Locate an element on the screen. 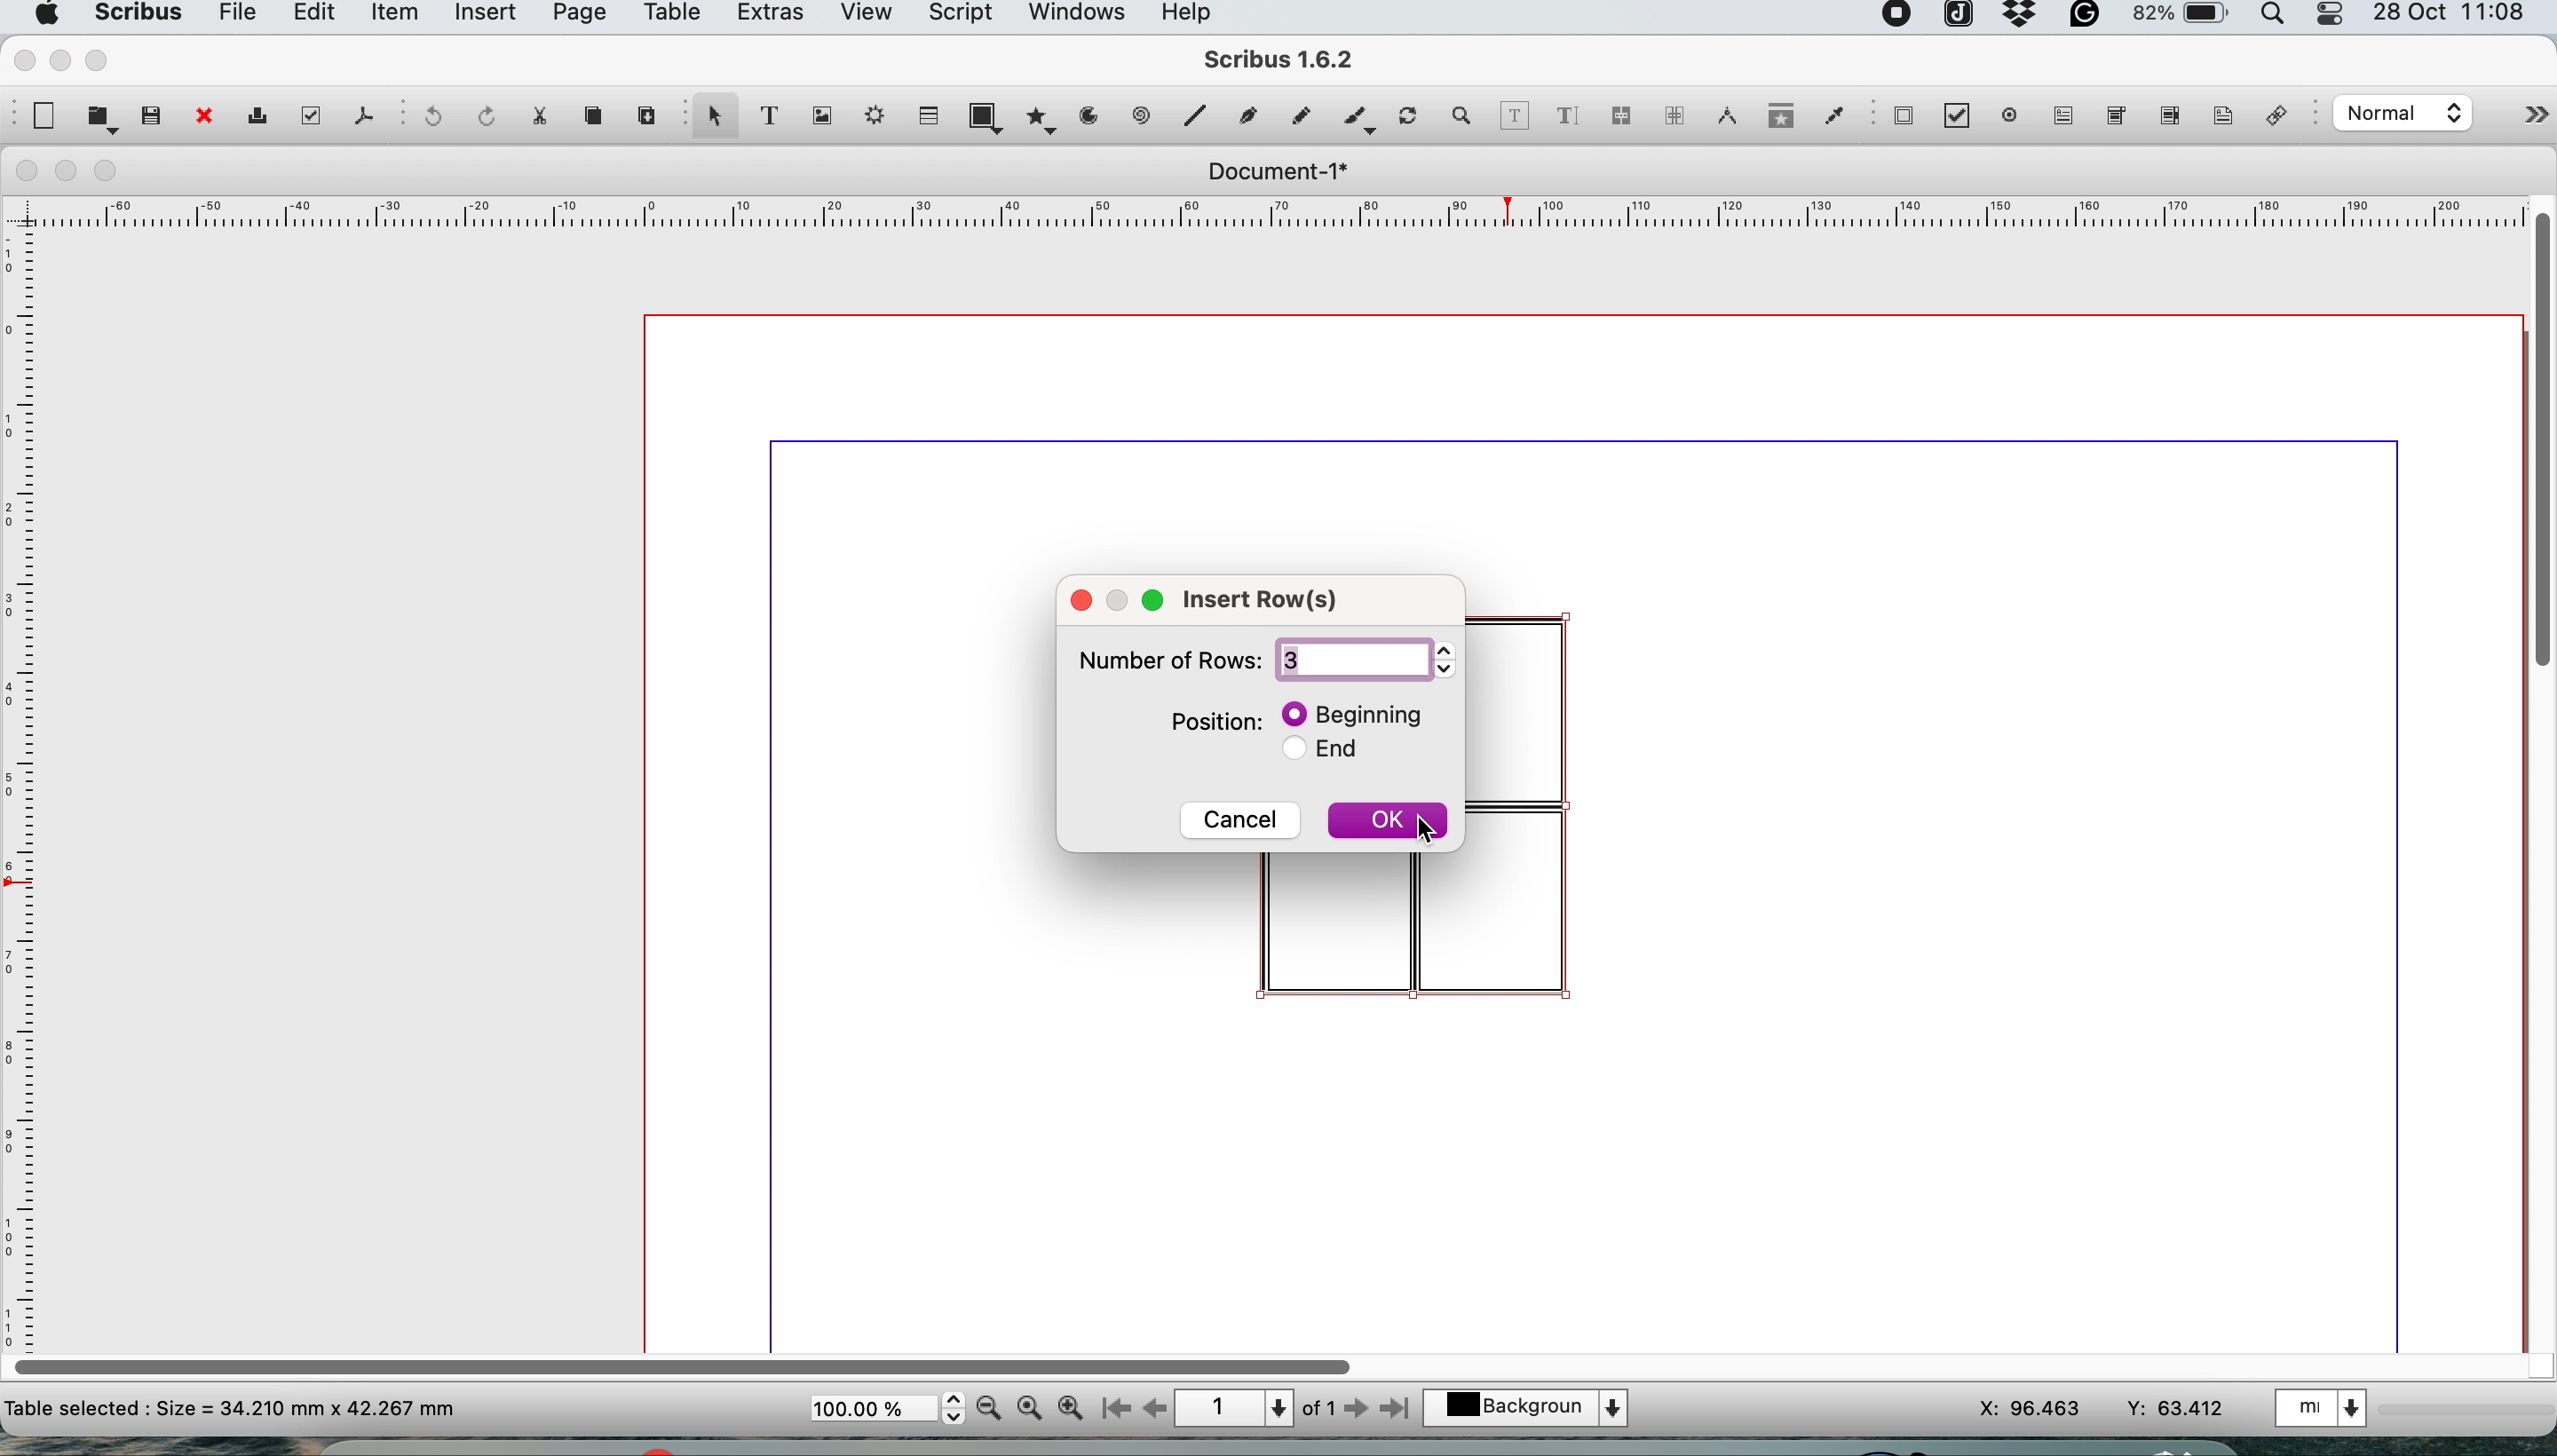  xy coordinates is located at coordinates (2103, 1409).